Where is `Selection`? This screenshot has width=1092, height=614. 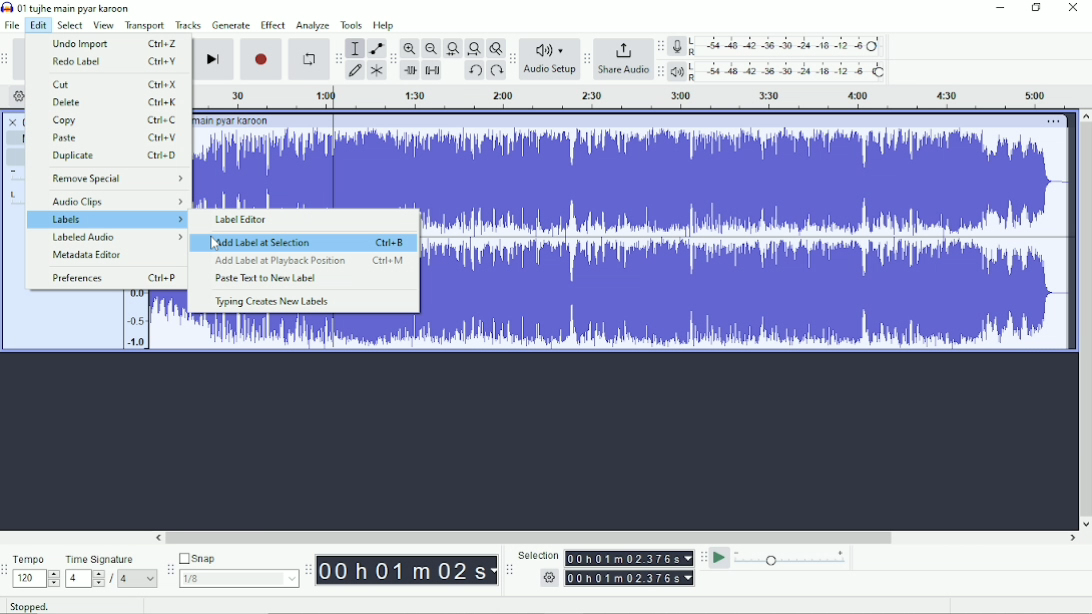 Selection is located at coordinates (606, 568).